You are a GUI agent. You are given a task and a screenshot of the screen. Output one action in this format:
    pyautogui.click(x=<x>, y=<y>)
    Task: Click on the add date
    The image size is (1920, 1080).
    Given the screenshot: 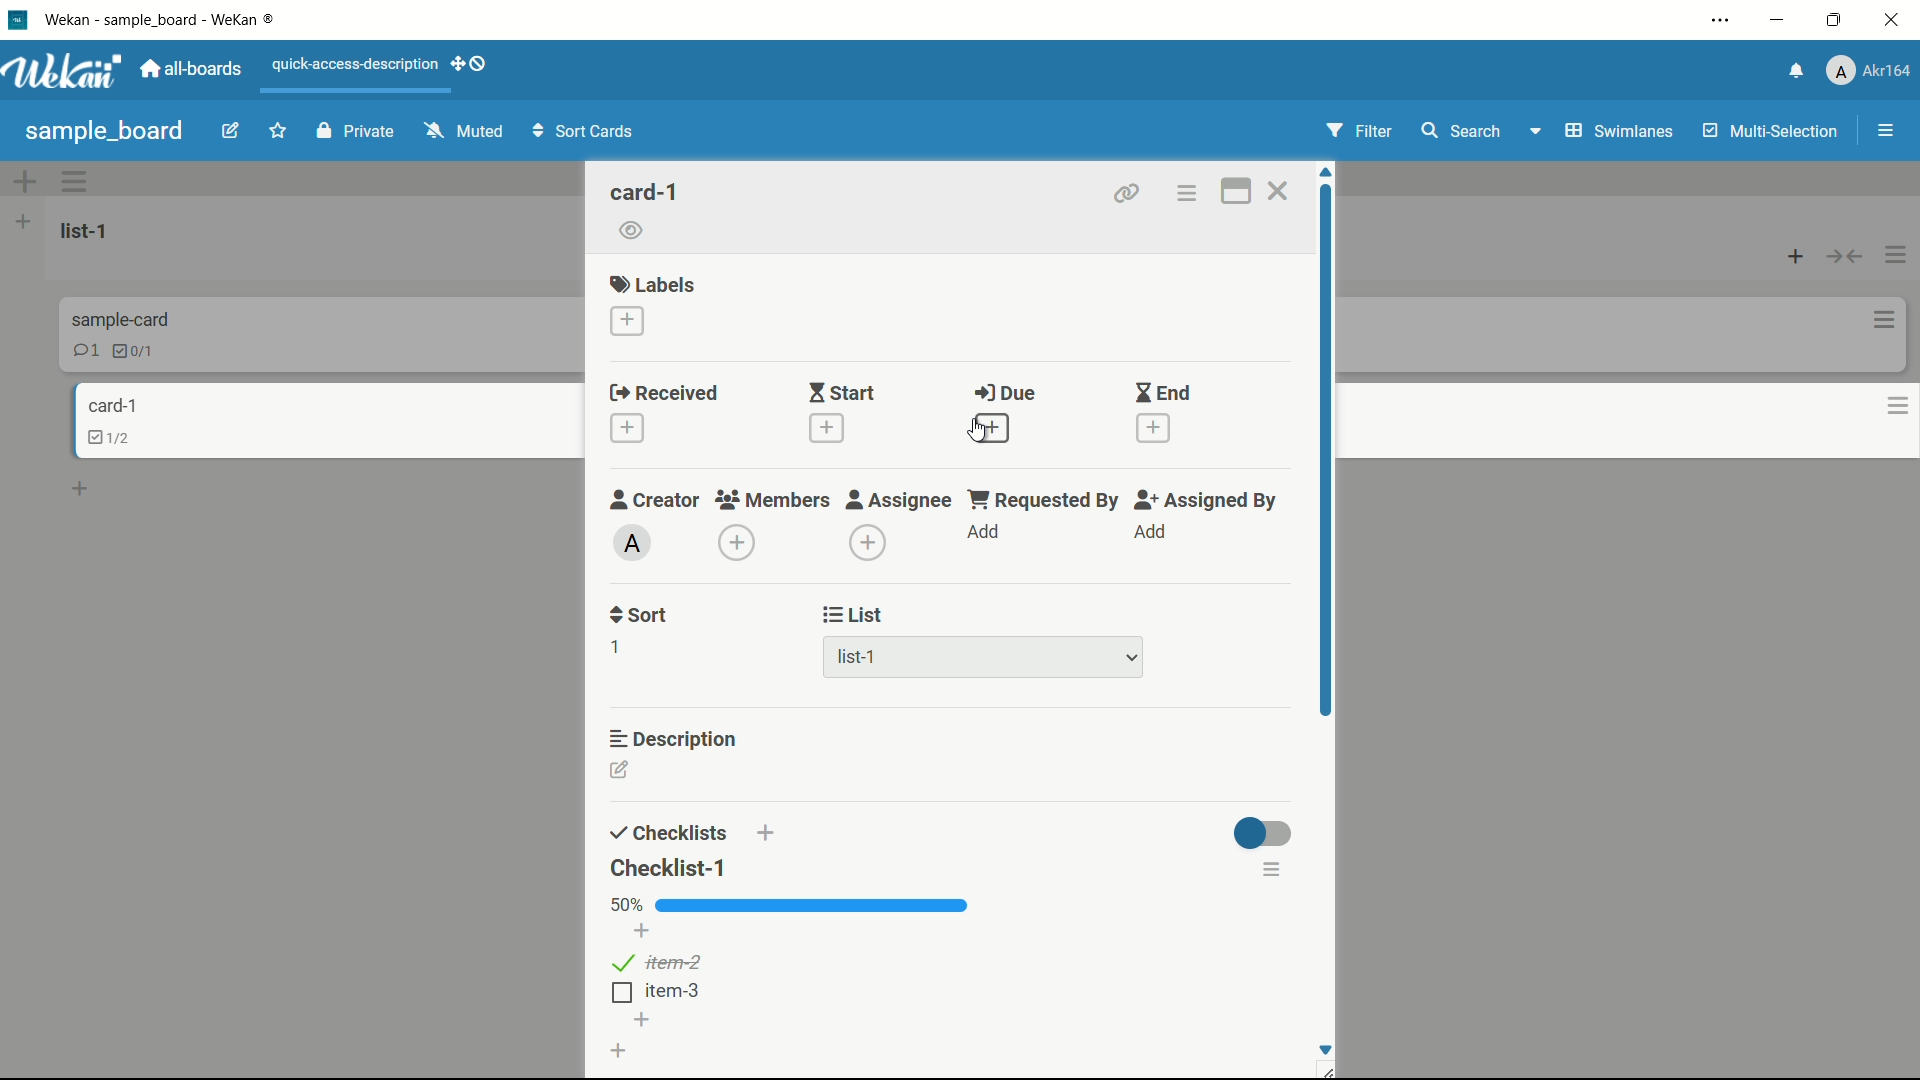 What is the action you would take?
    pyautogui.click(x=992, y=428)
    